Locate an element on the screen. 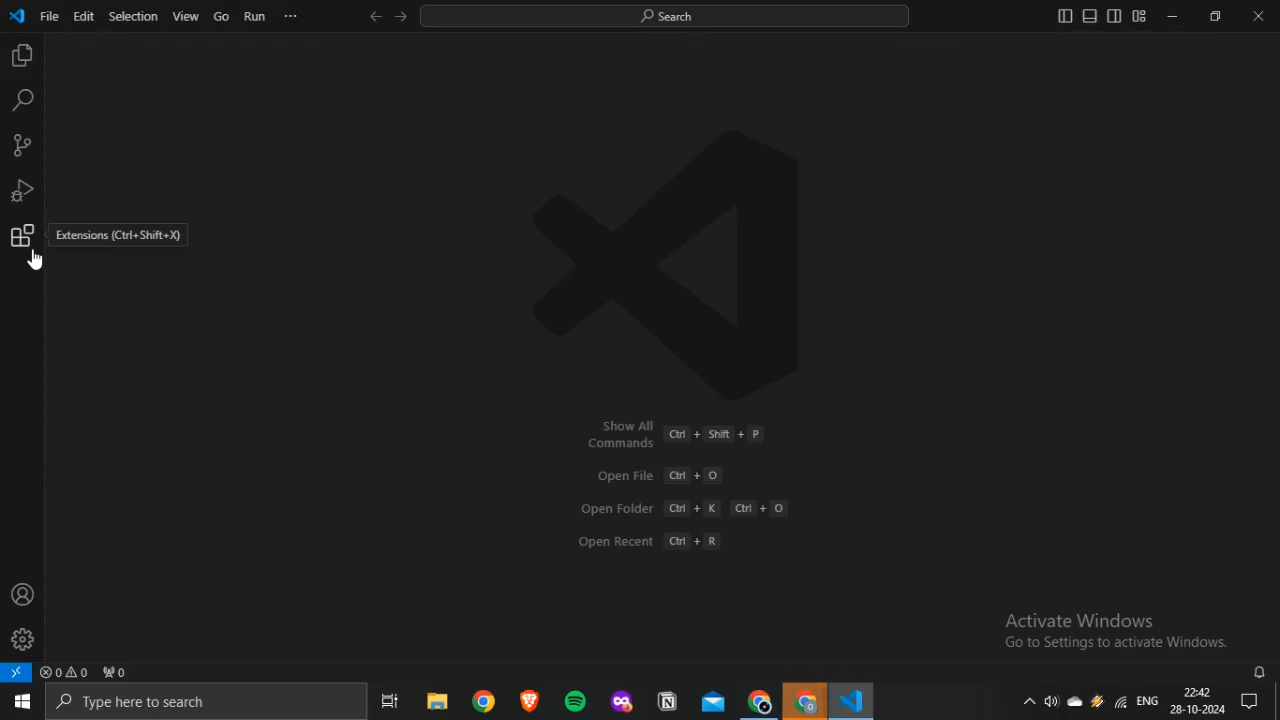  forward is located at coordinates (400, 16).